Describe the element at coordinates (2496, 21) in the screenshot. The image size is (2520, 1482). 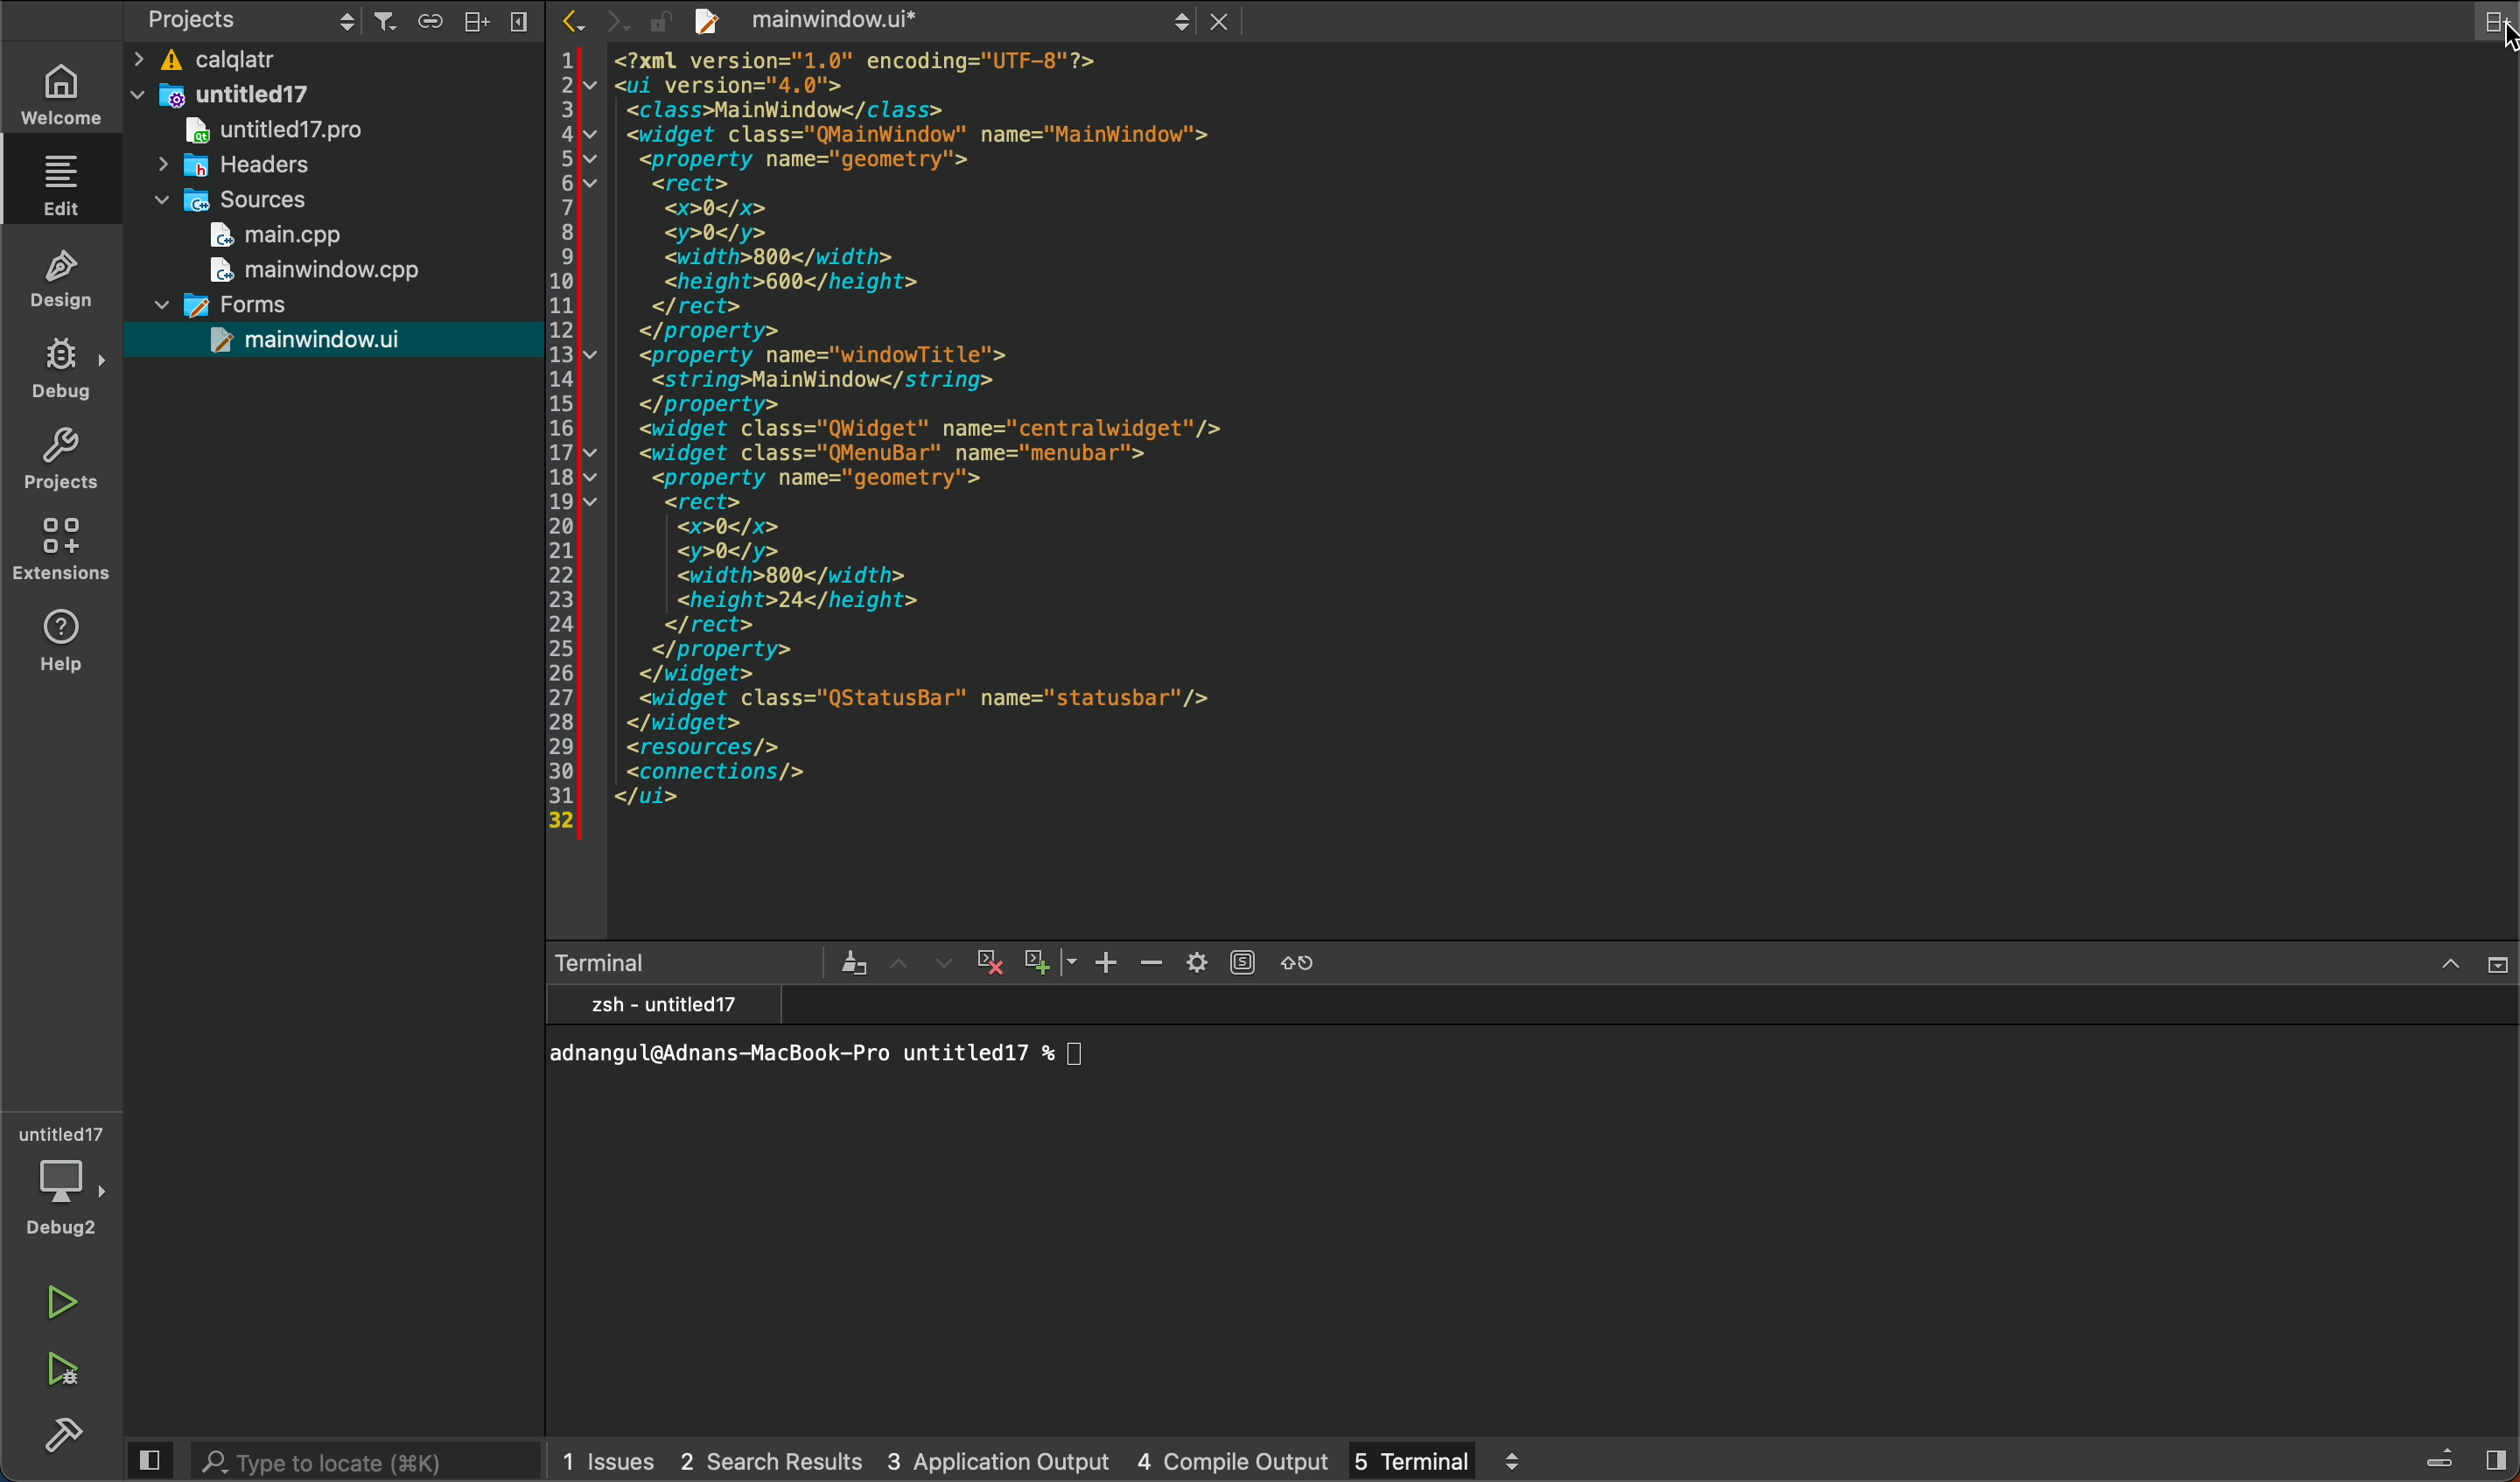
I see `split` at that location.